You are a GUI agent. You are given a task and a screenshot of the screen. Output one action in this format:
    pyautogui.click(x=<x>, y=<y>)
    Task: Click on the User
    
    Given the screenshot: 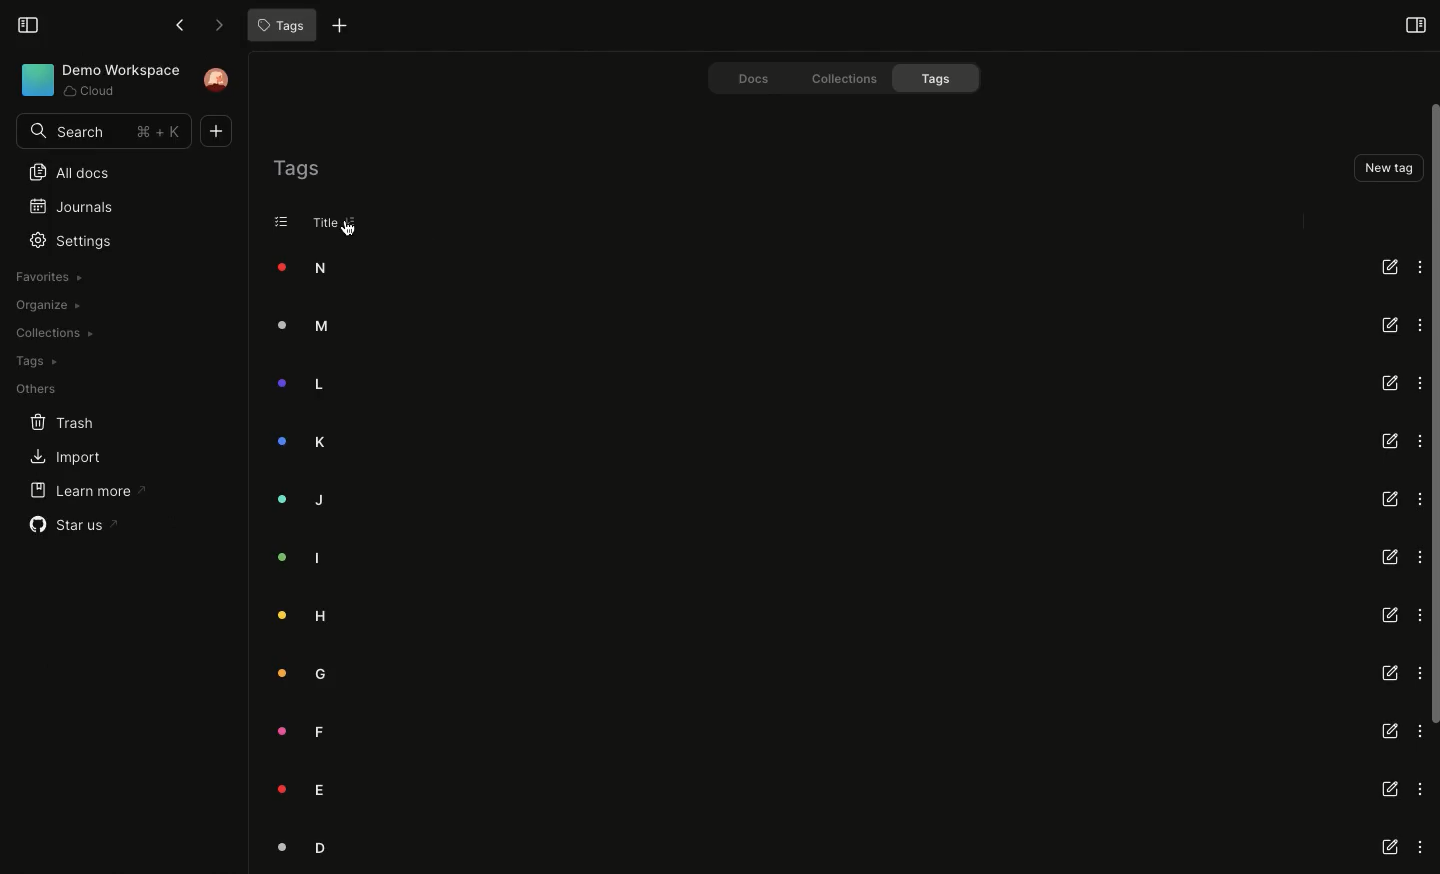 What is the action you would take?
    pyautogui.click(x=219, y=80)
    